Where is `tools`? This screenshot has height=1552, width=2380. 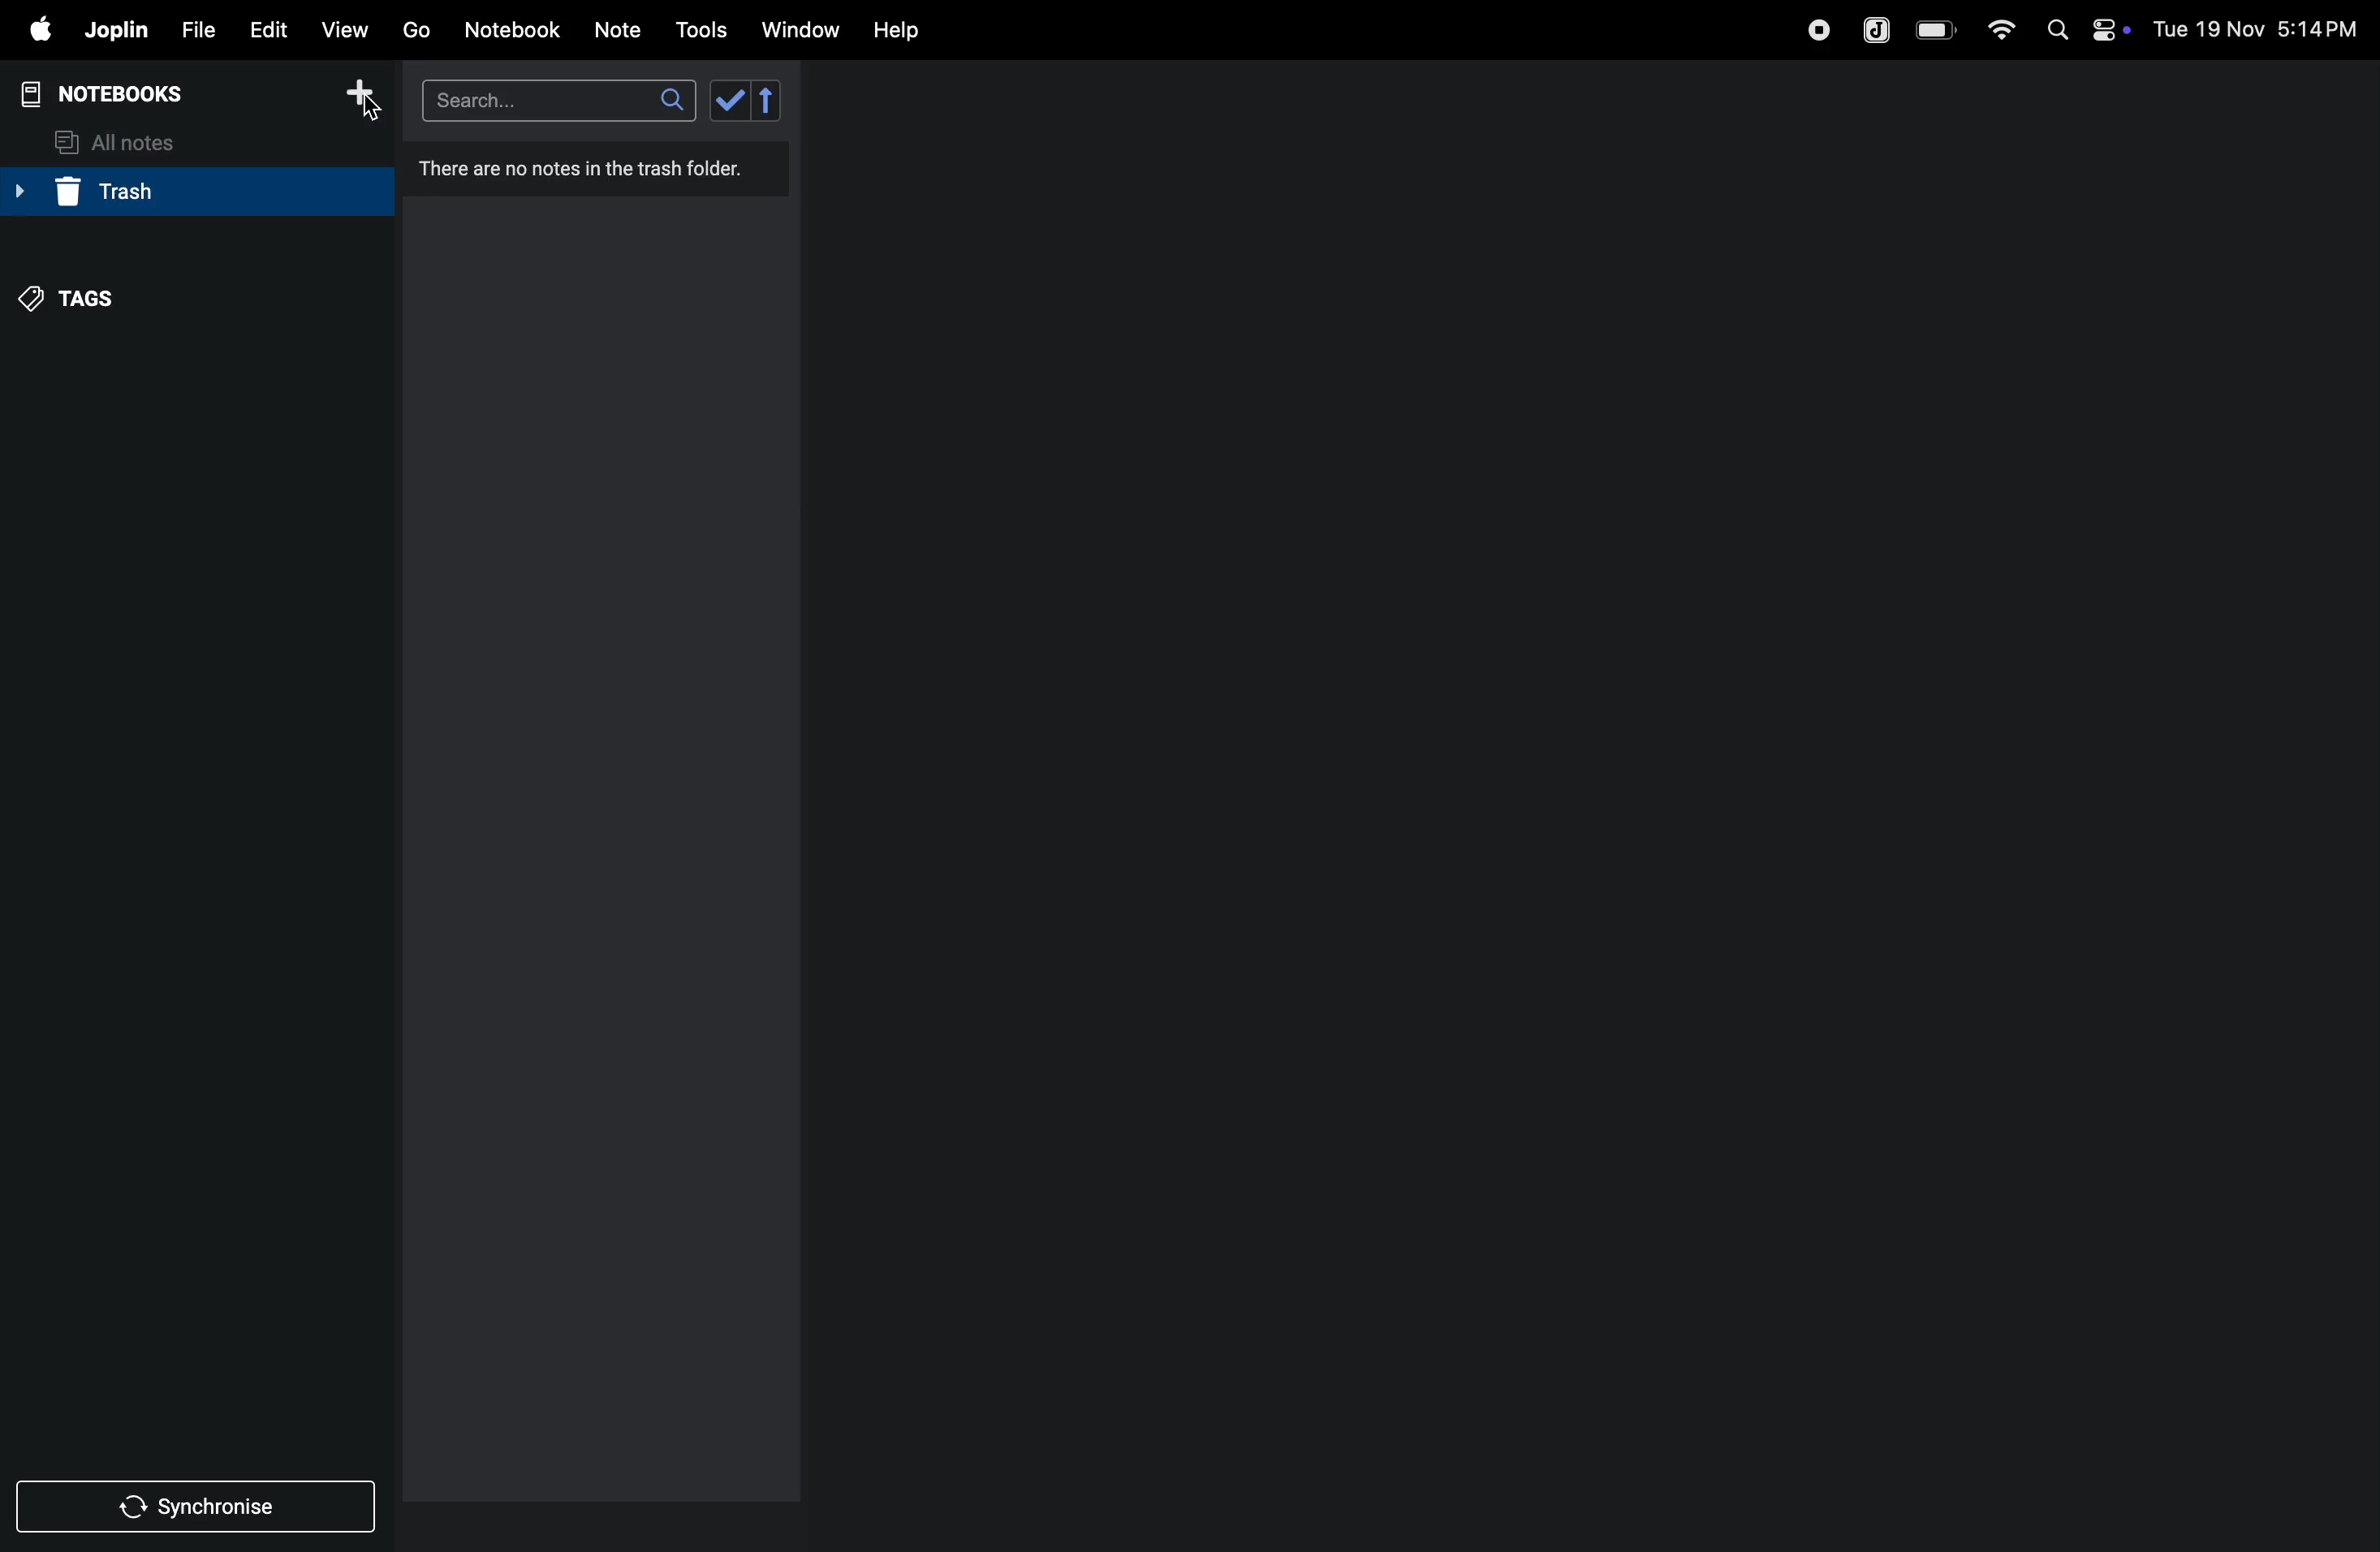 tools is located at coordinates (698, 30).